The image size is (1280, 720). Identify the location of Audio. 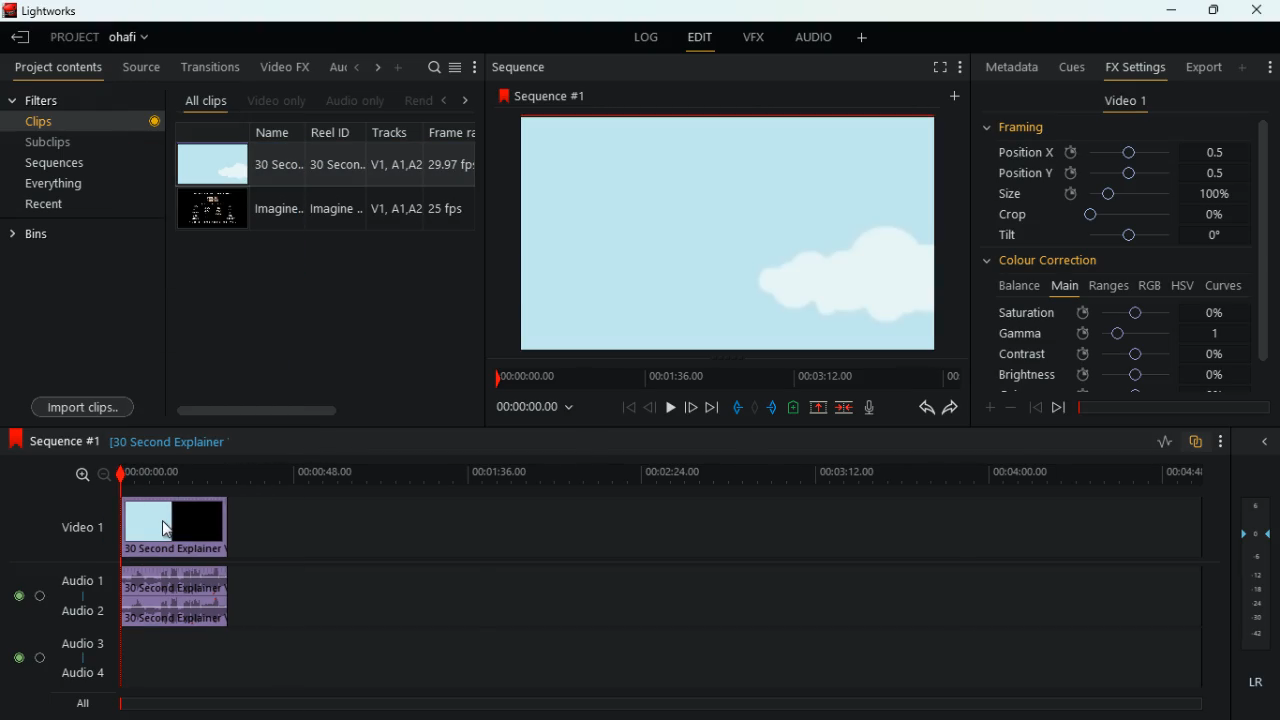
(30, 595).